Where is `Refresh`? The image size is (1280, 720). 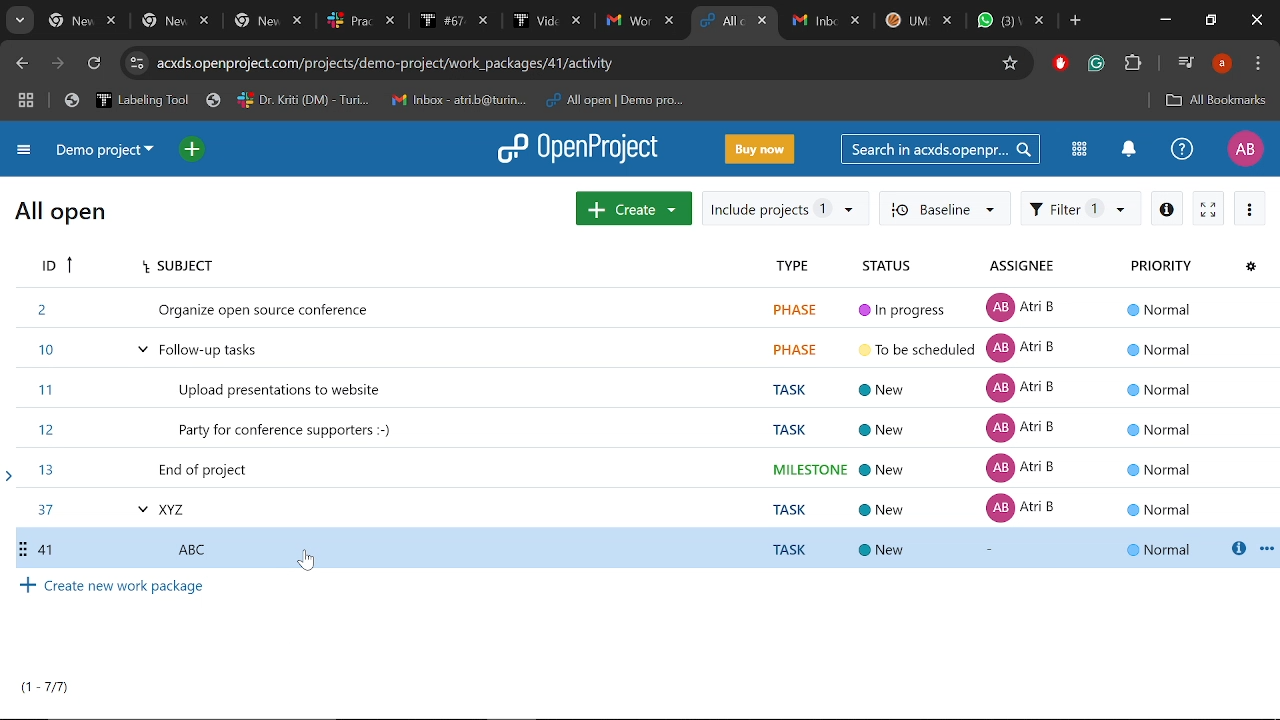
Refresh is located at coordinates (93, 65).